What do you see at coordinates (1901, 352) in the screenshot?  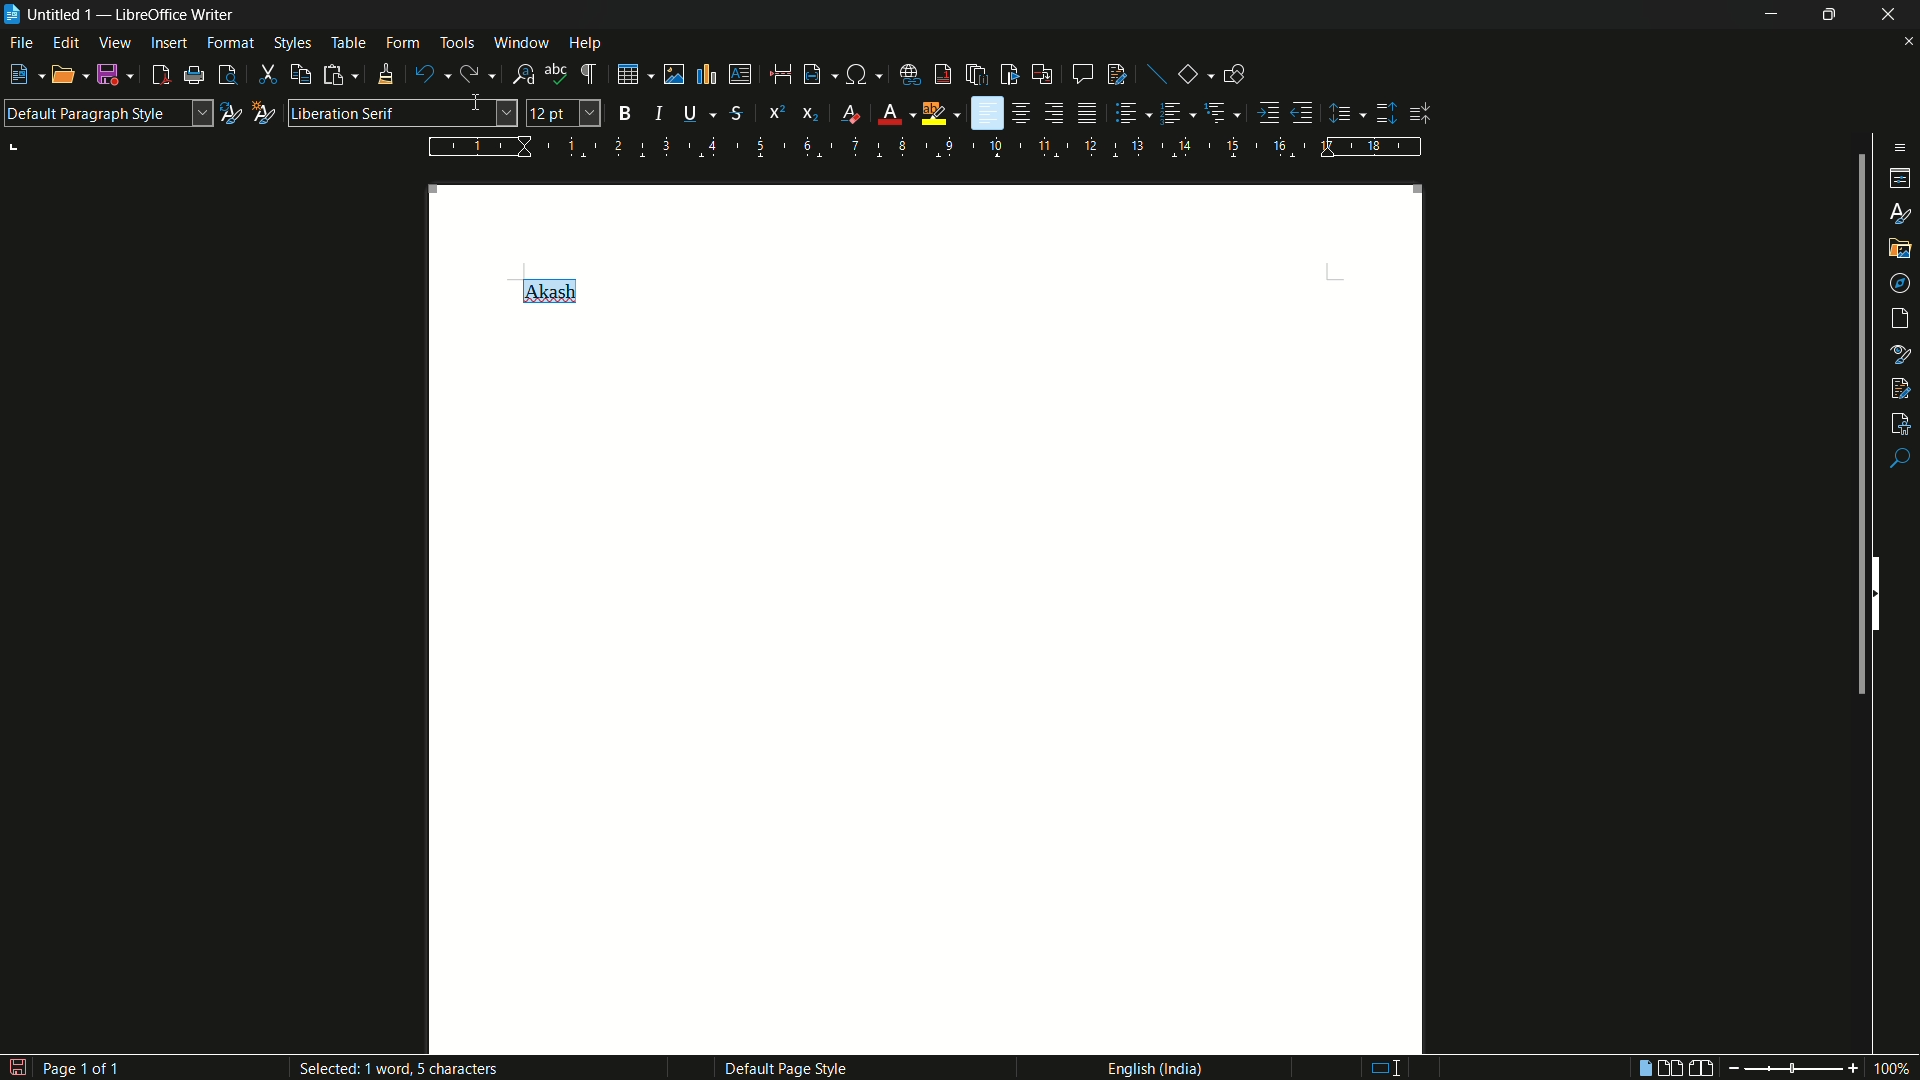 I see `style inspector` at bounding box center [1901, 352].